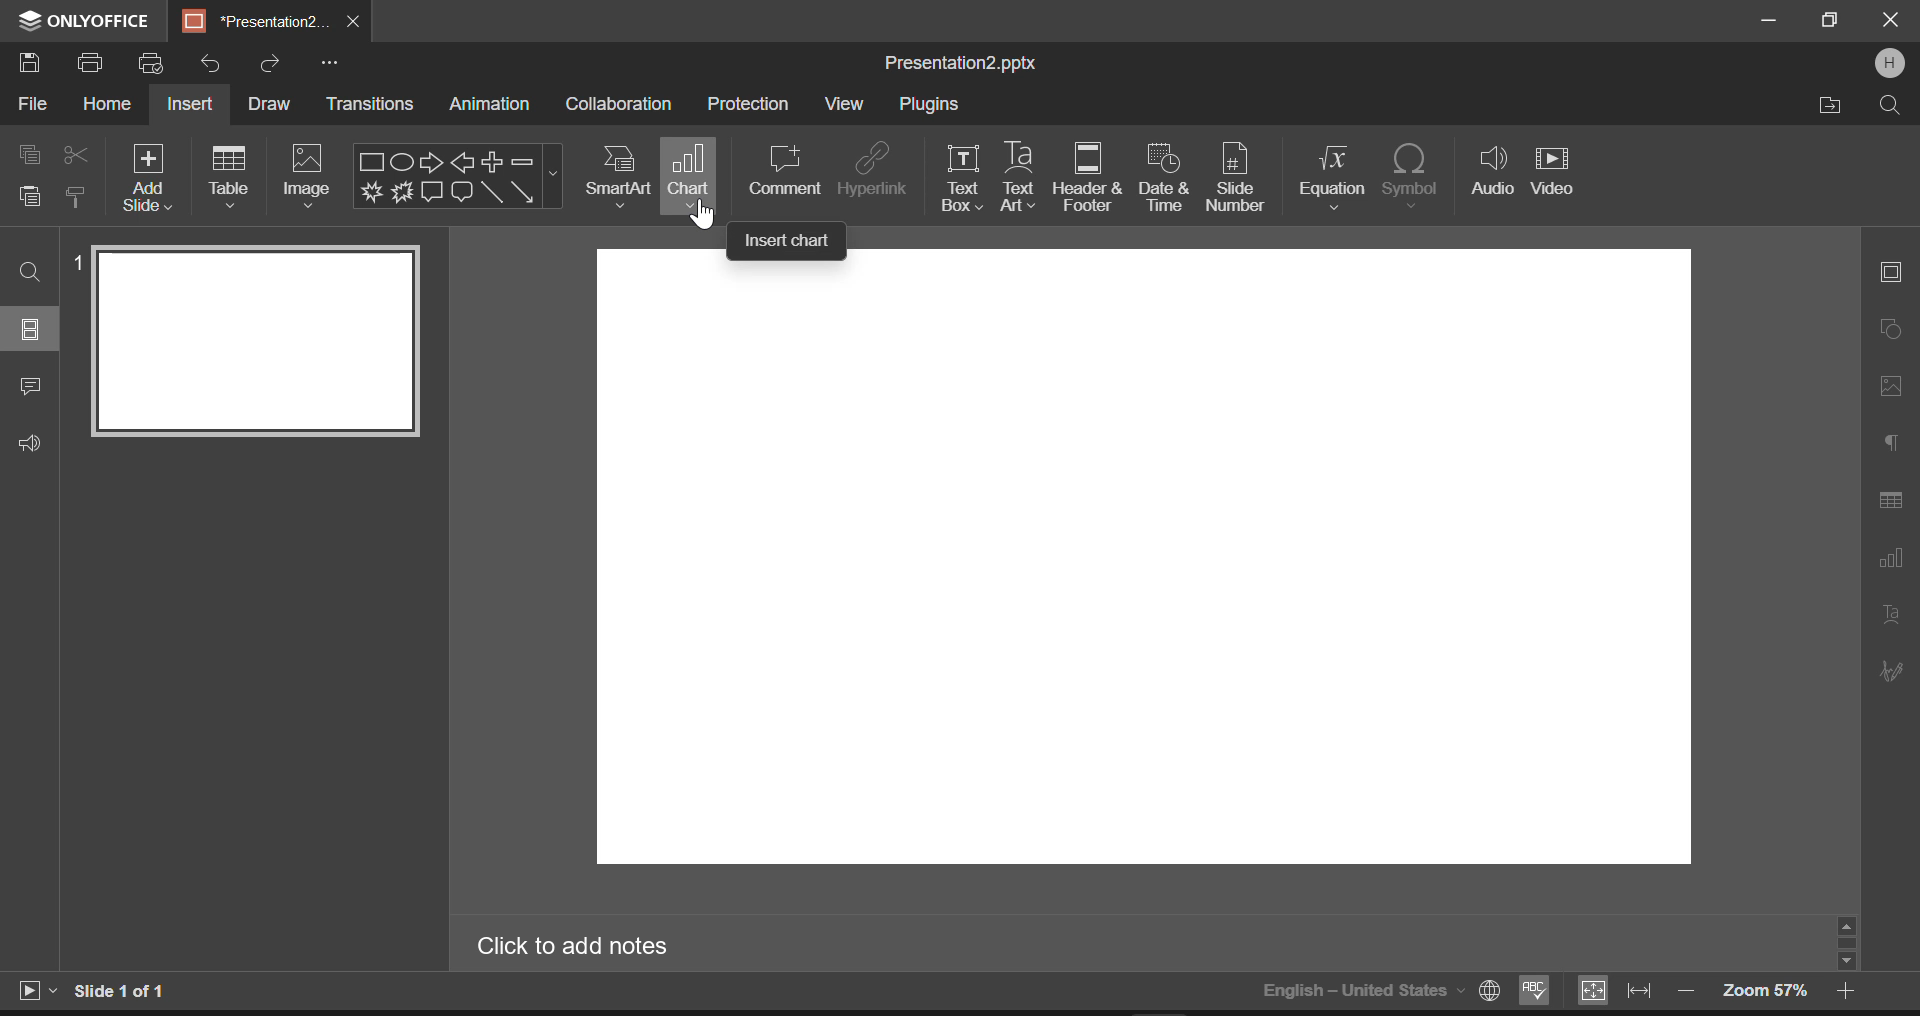 This screenshot has height=1016, width=1920. What do you see at coordinates (689, 176) in the screenshot?
I see `Chart` at bounding box center [689, 176].